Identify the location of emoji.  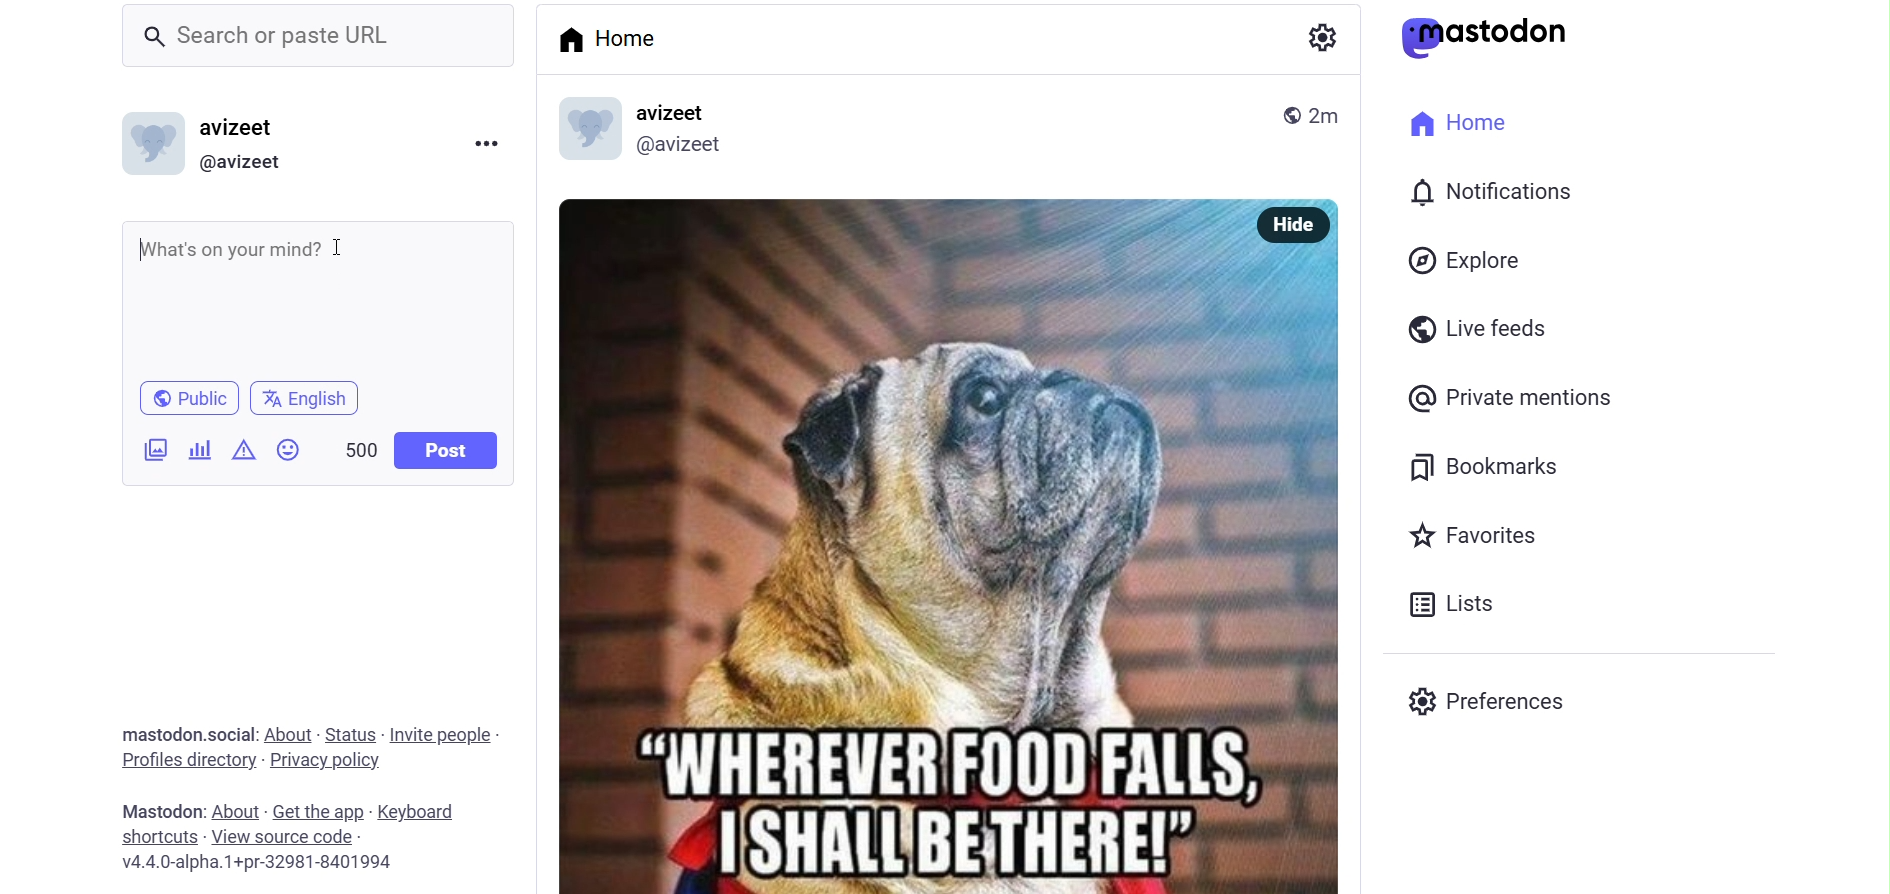
(286, 450).